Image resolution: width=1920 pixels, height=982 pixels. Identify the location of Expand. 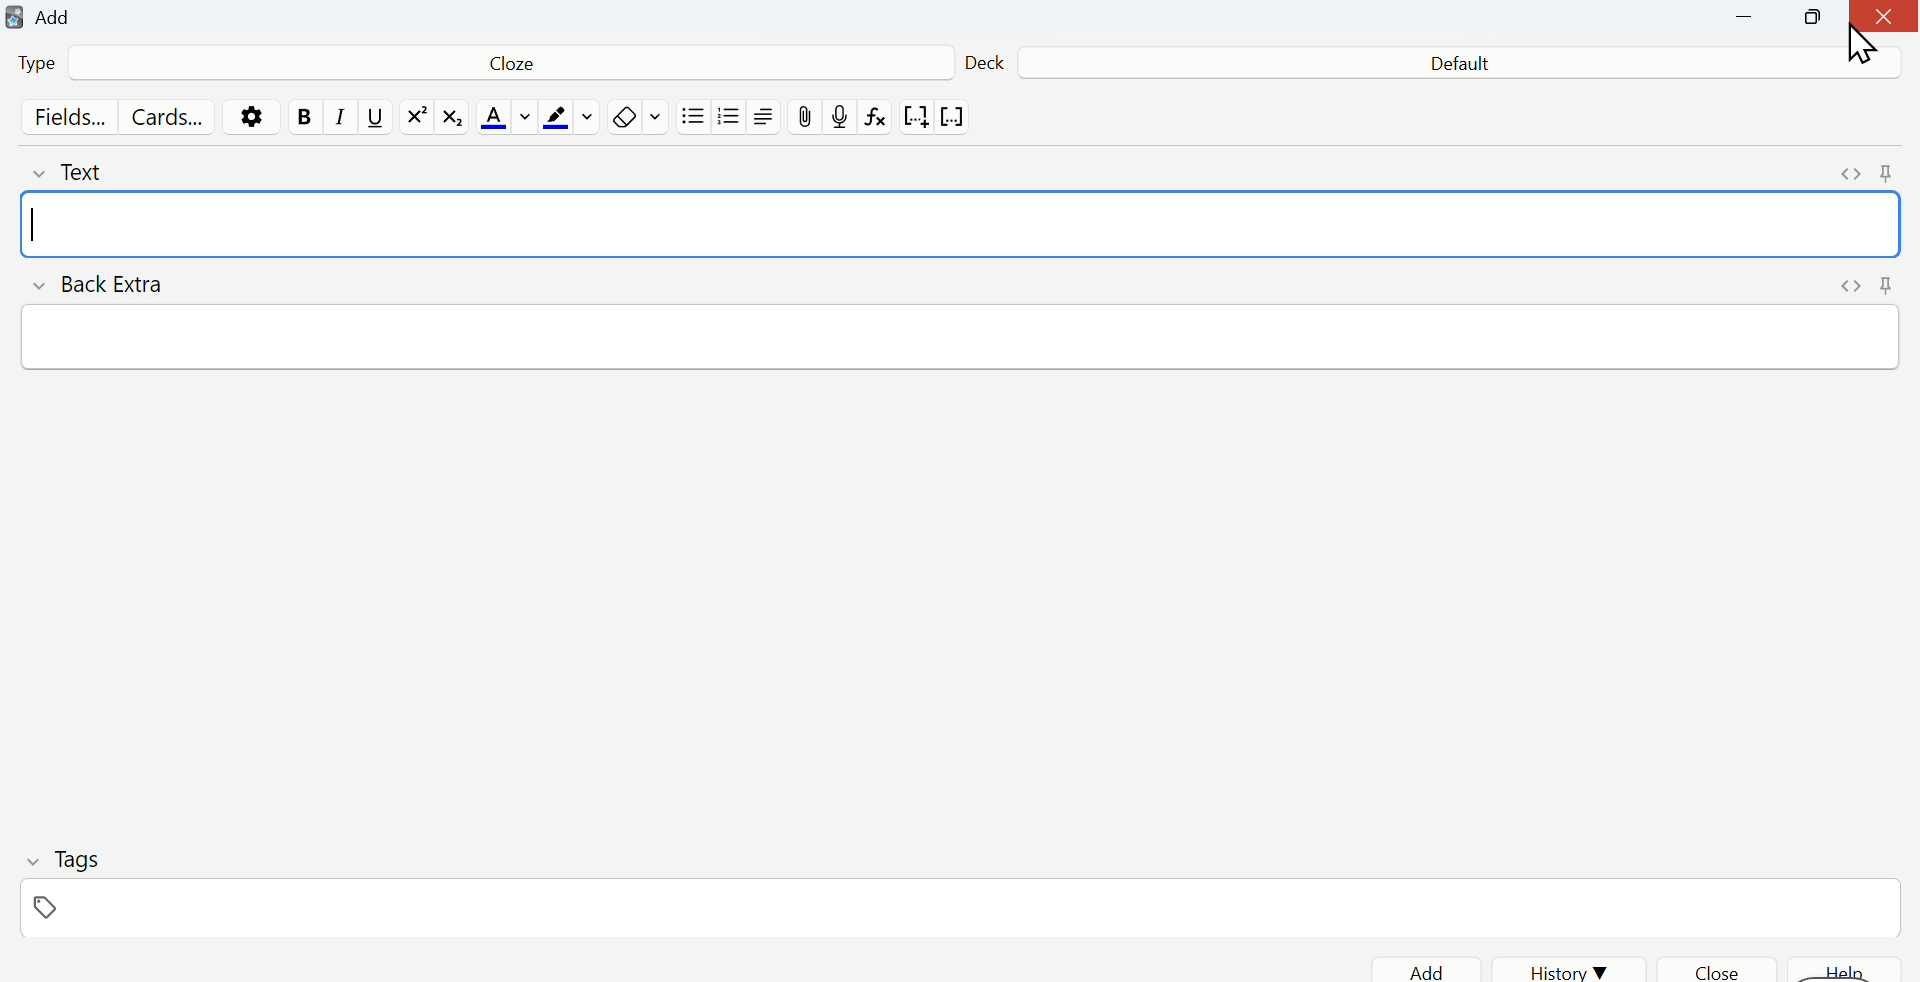
(1850, 288).